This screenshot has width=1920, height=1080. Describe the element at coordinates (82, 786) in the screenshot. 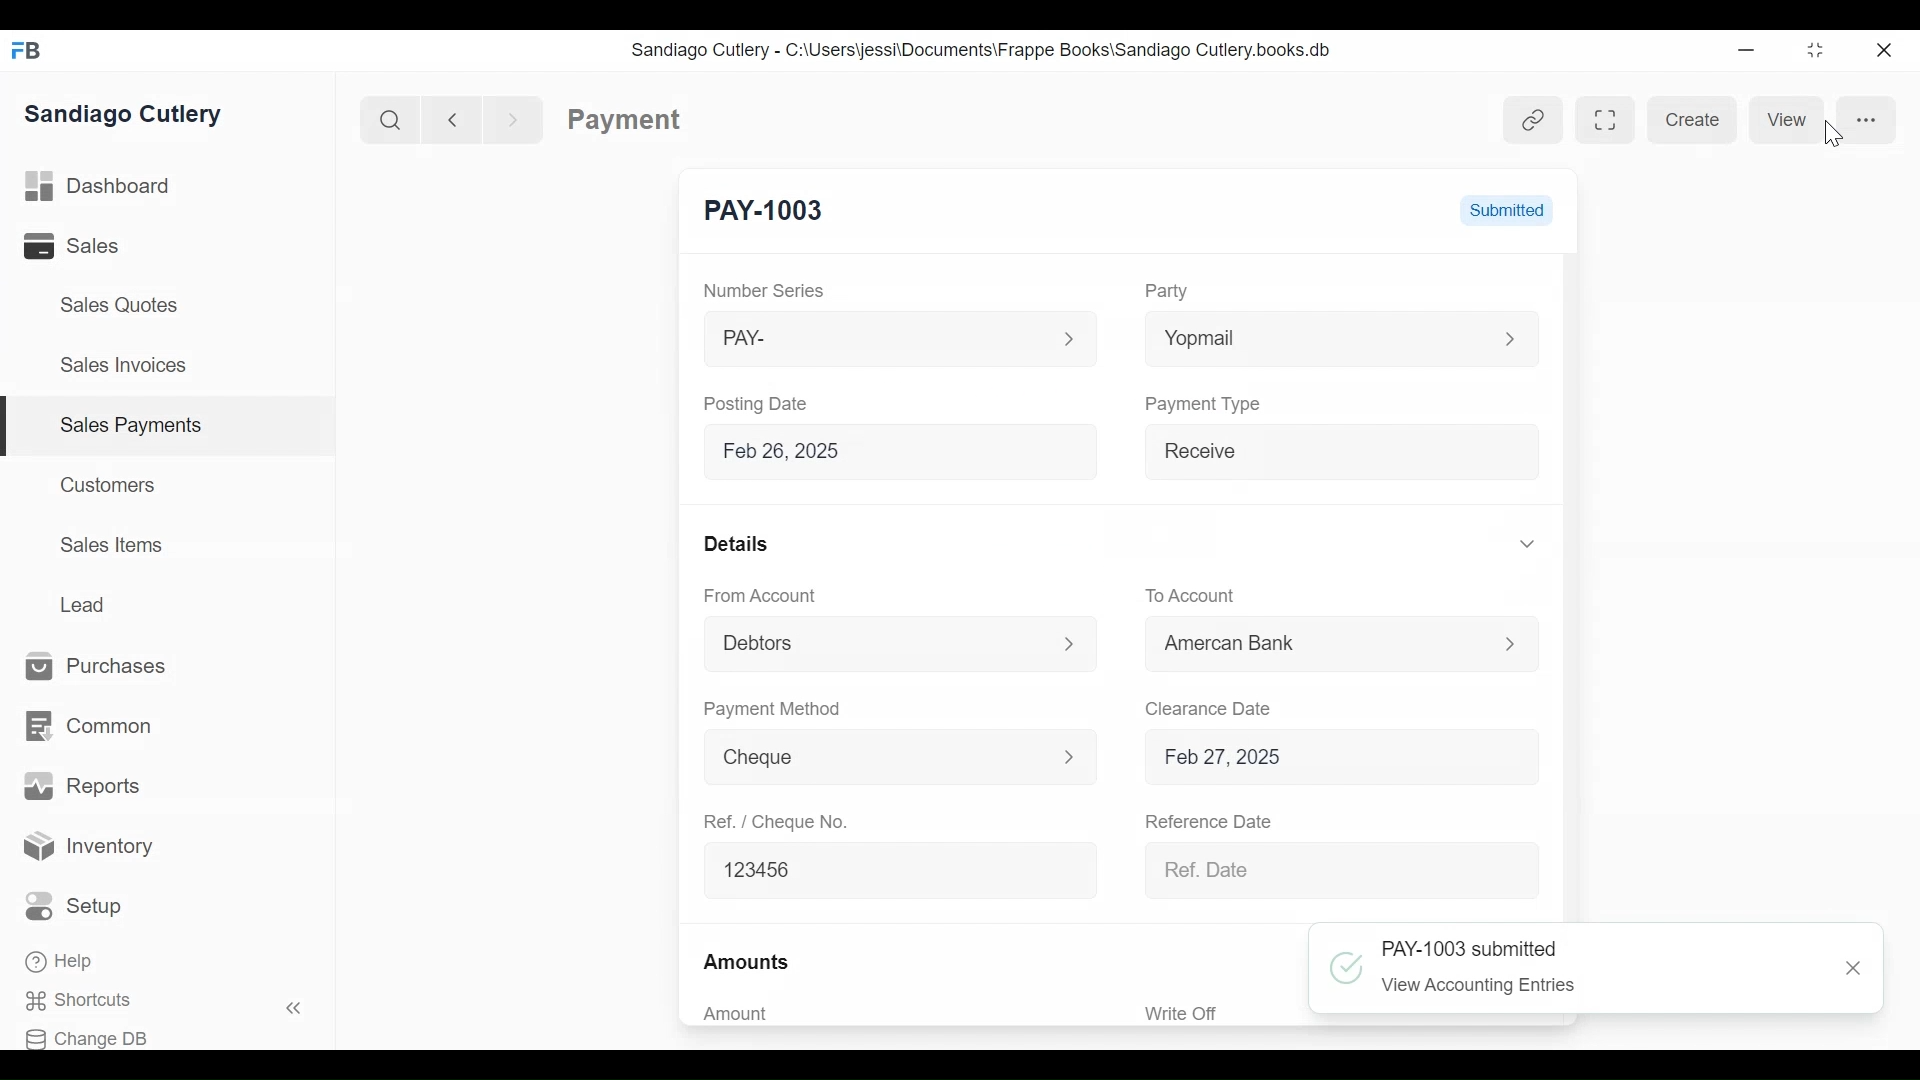

I see `Reports` at that location.